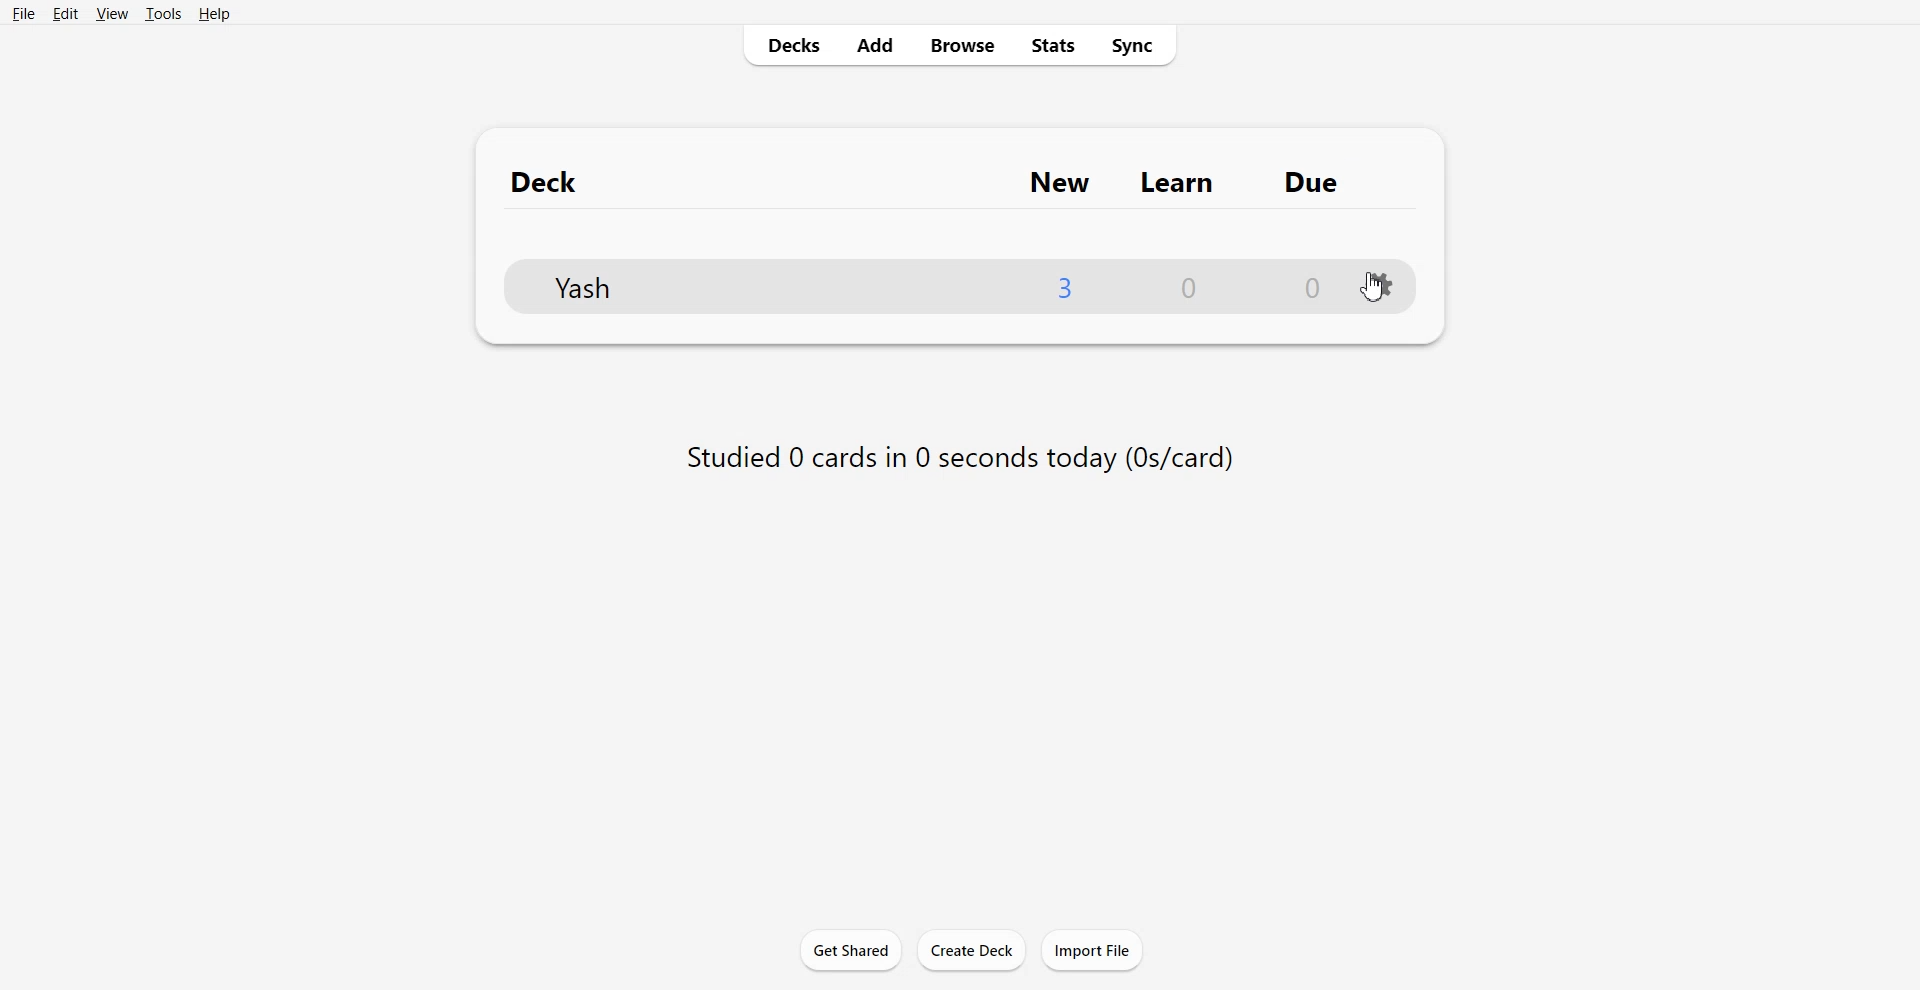 This screenshot has width=1920, height=990. What do you see at coordinates (1050, 45) in the screenshot?
I see `Stats` at bounding box center [1050, 45].